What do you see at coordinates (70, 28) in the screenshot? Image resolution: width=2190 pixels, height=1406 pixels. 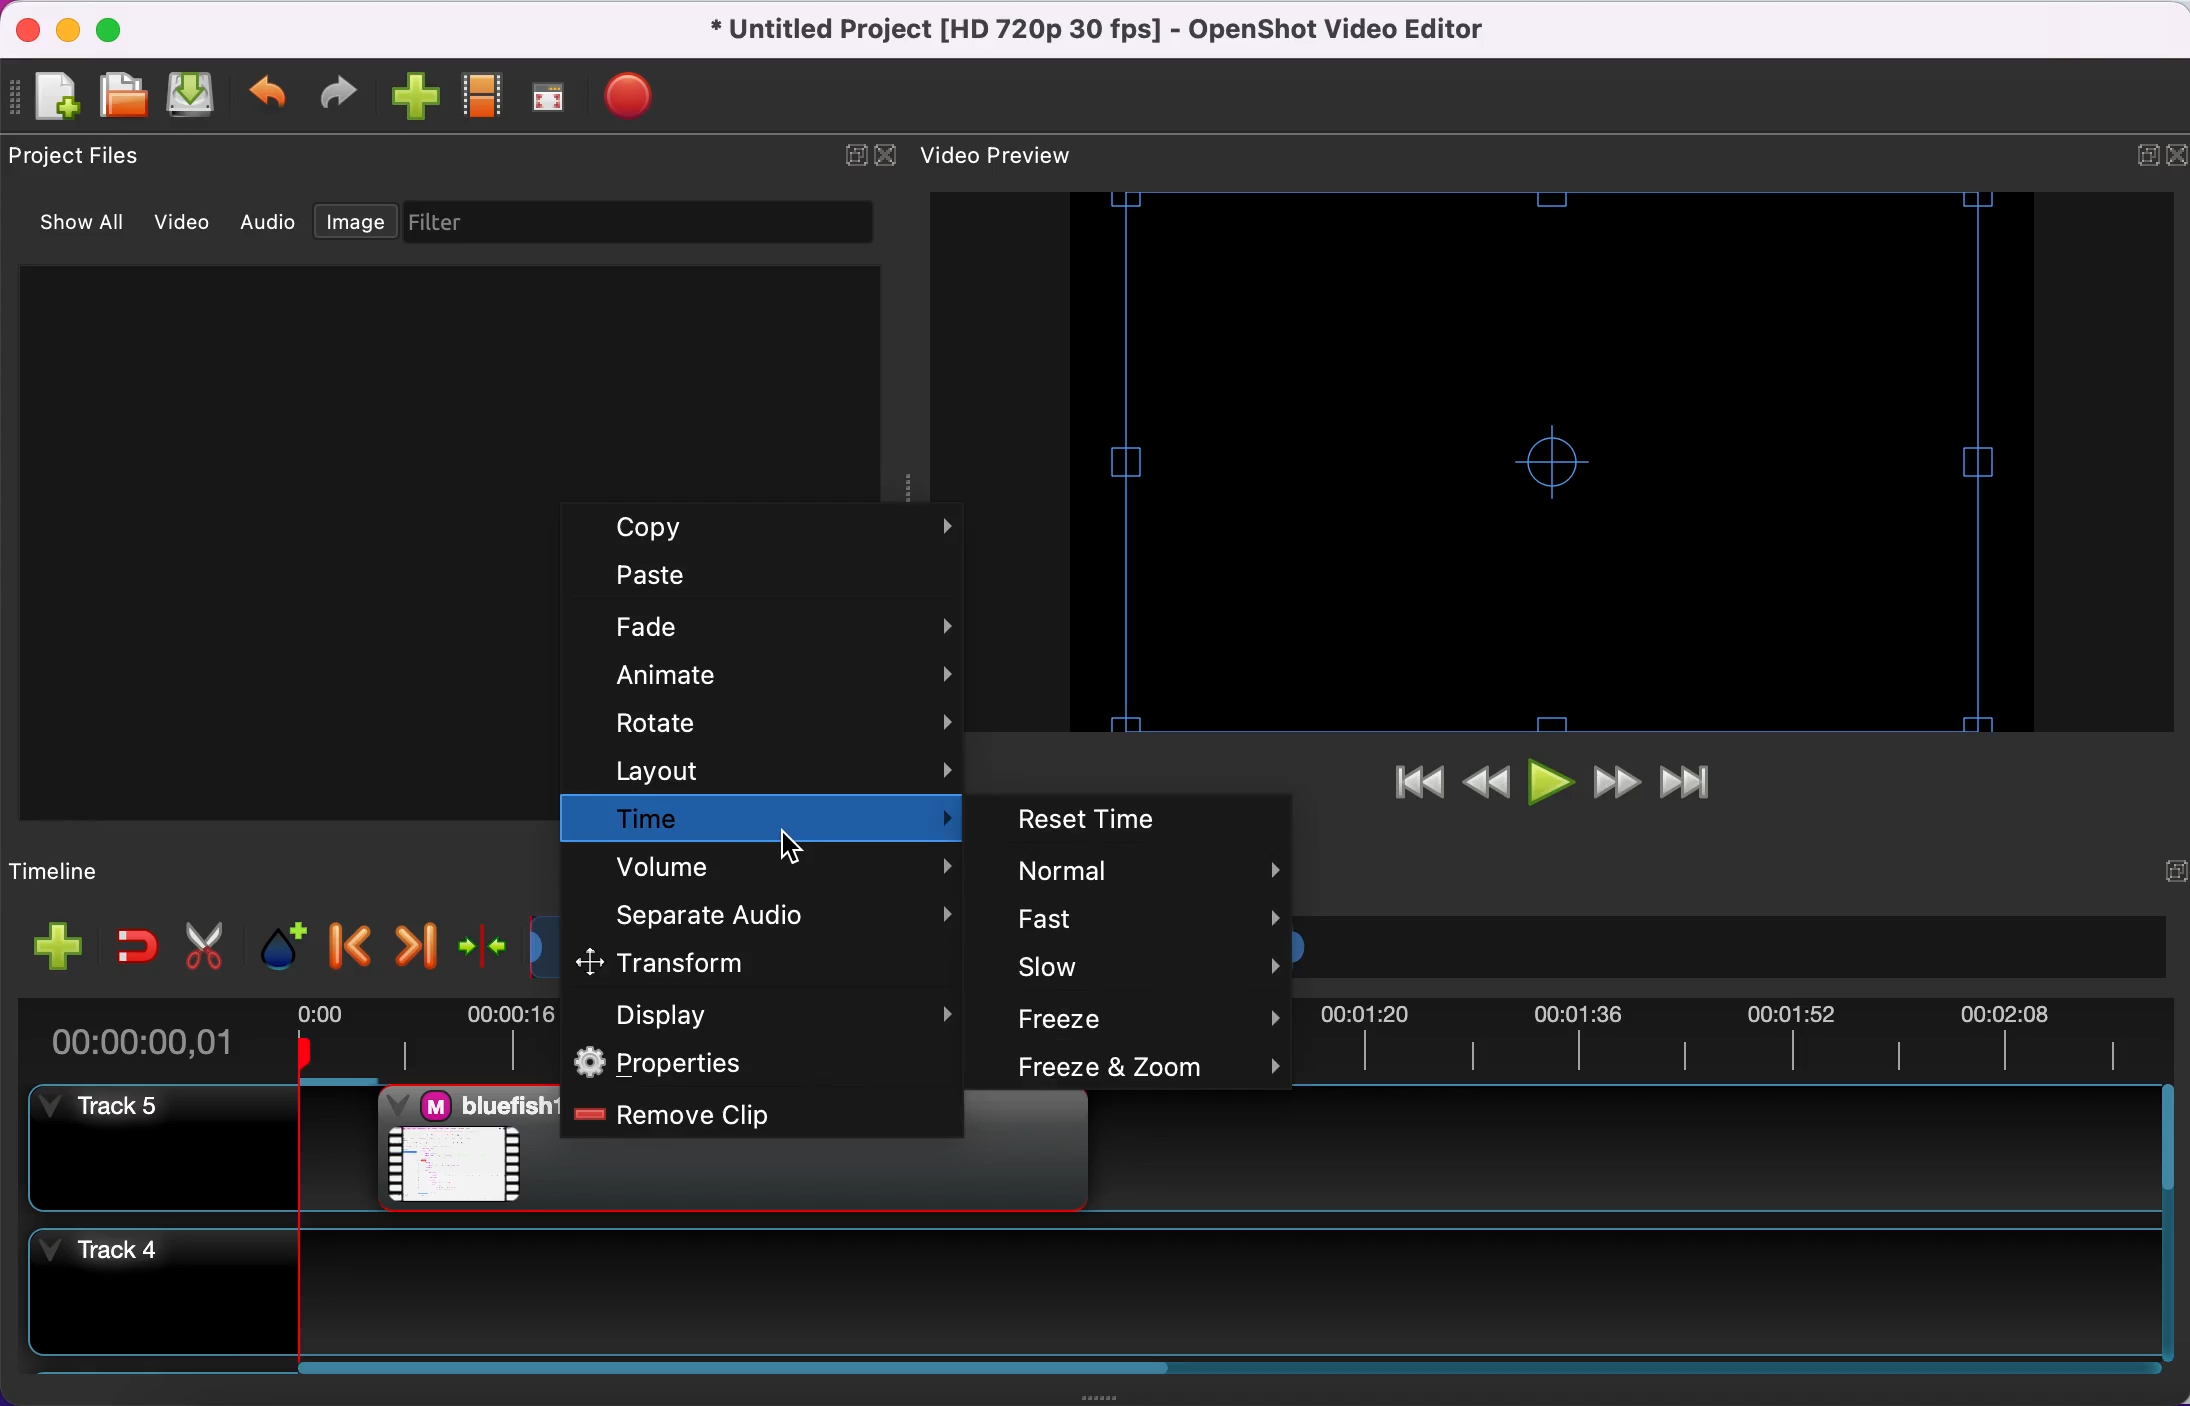 I see `minimize` at bounding box center [70, 28].